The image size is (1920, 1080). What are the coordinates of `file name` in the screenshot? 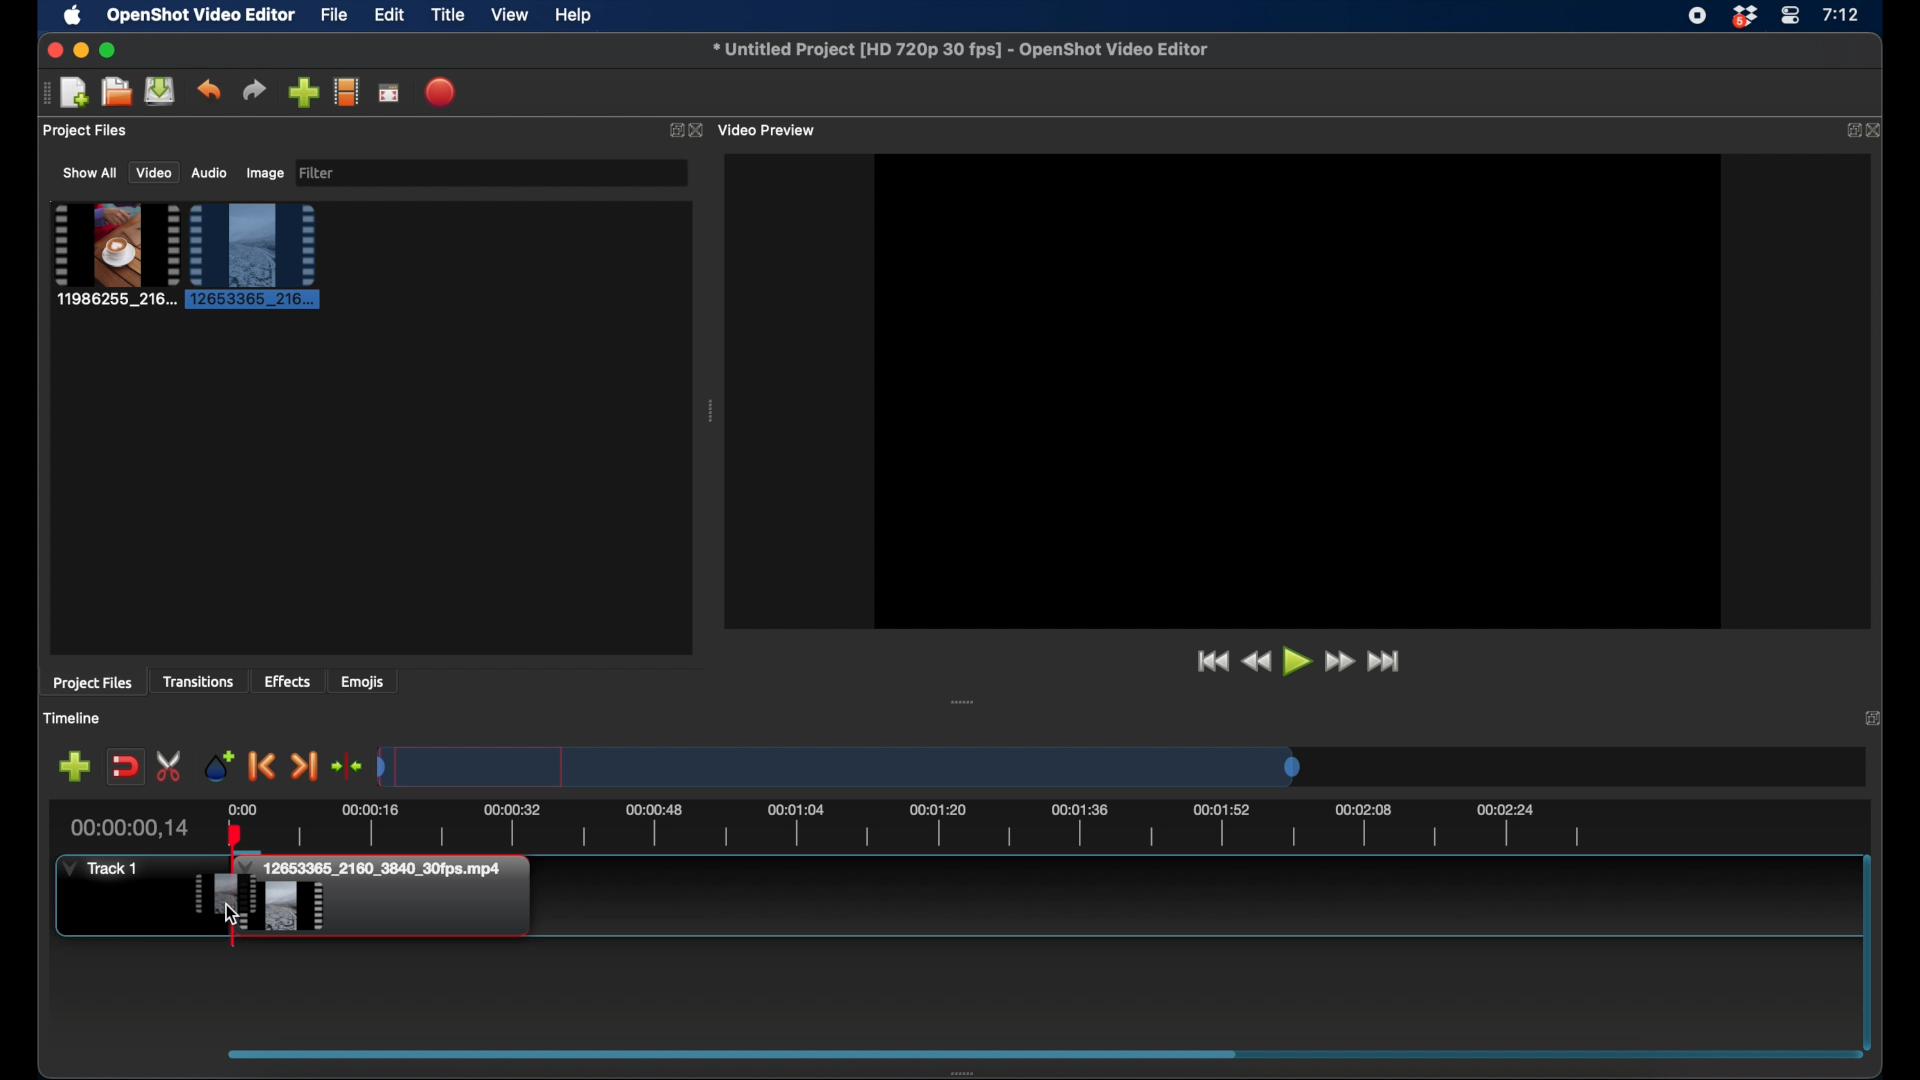 It's located at (961, 49).